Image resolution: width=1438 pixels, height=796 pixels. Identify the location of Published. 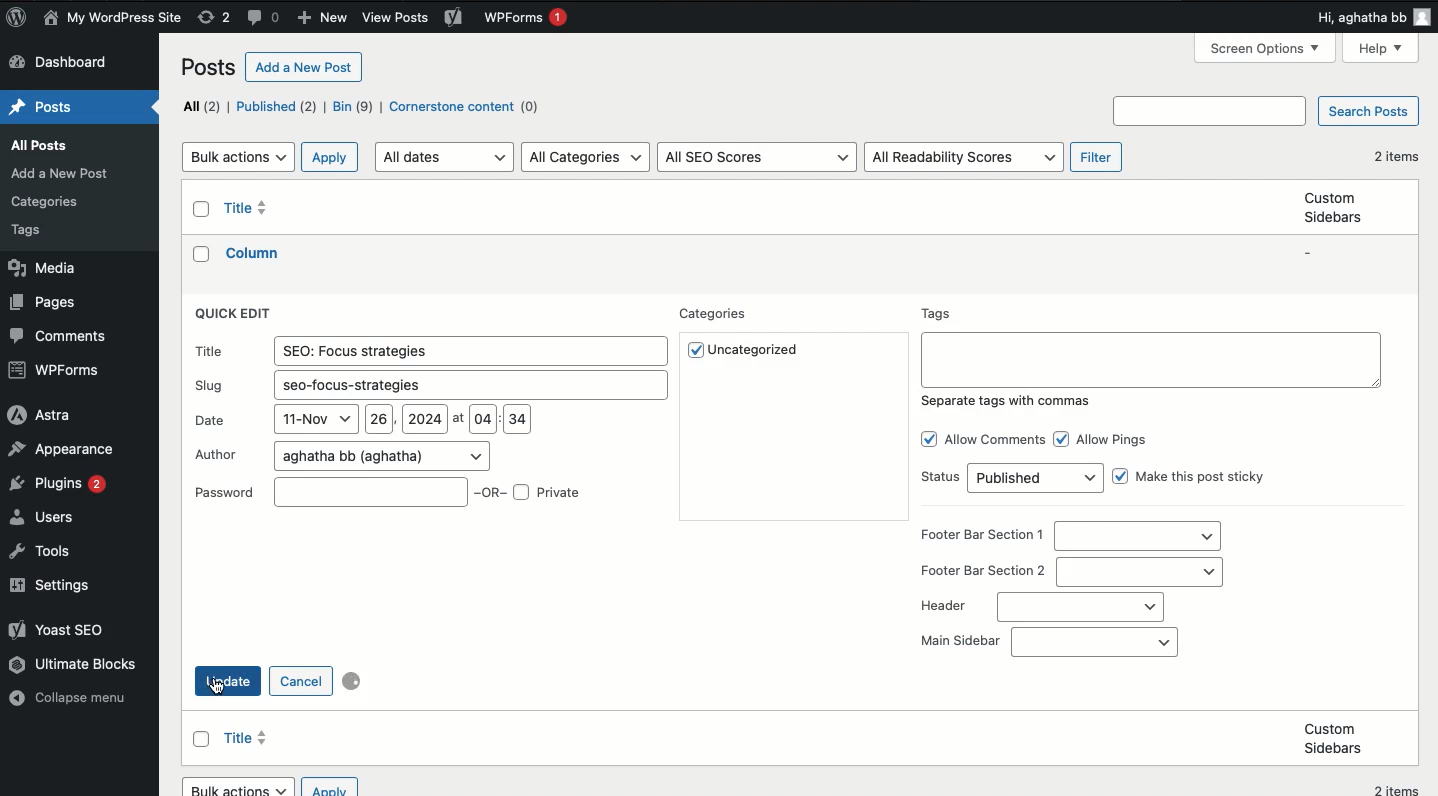
(276, 106).